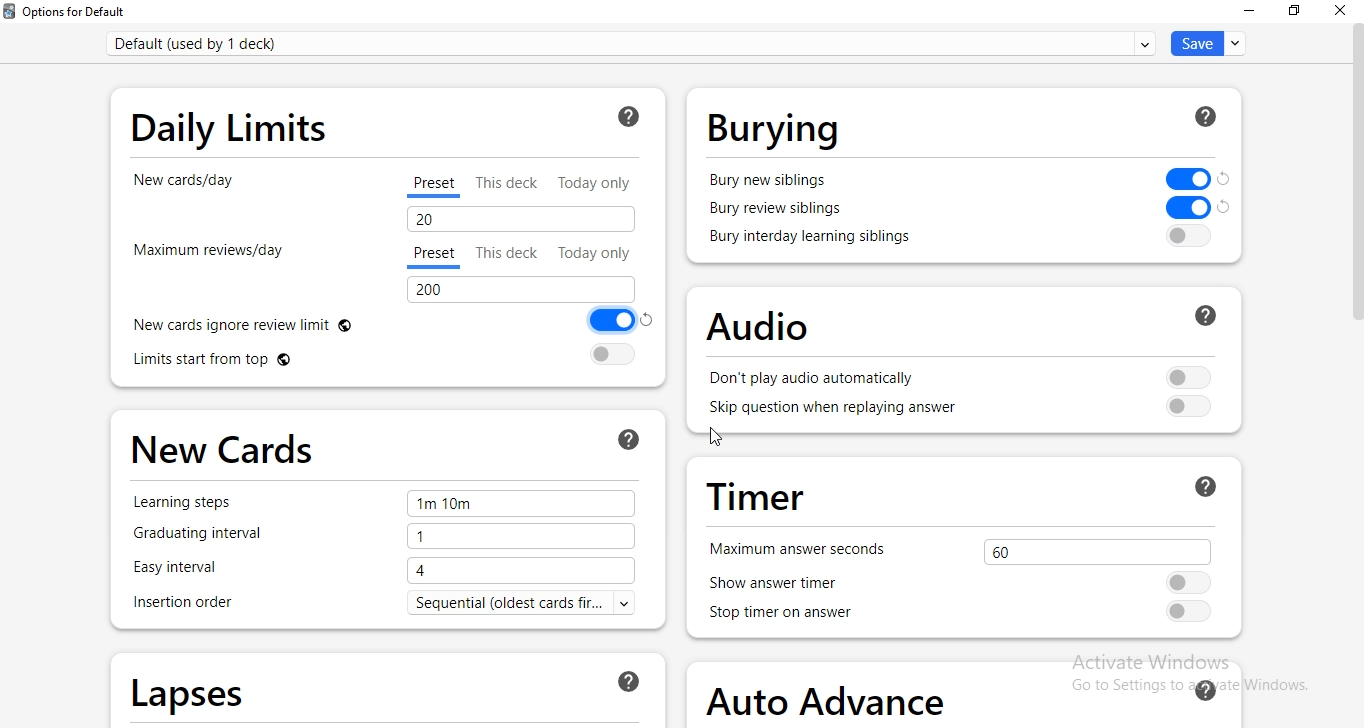 This screenshot has width=1364, height=728. I want to click on toggle, so click(1188, 408).